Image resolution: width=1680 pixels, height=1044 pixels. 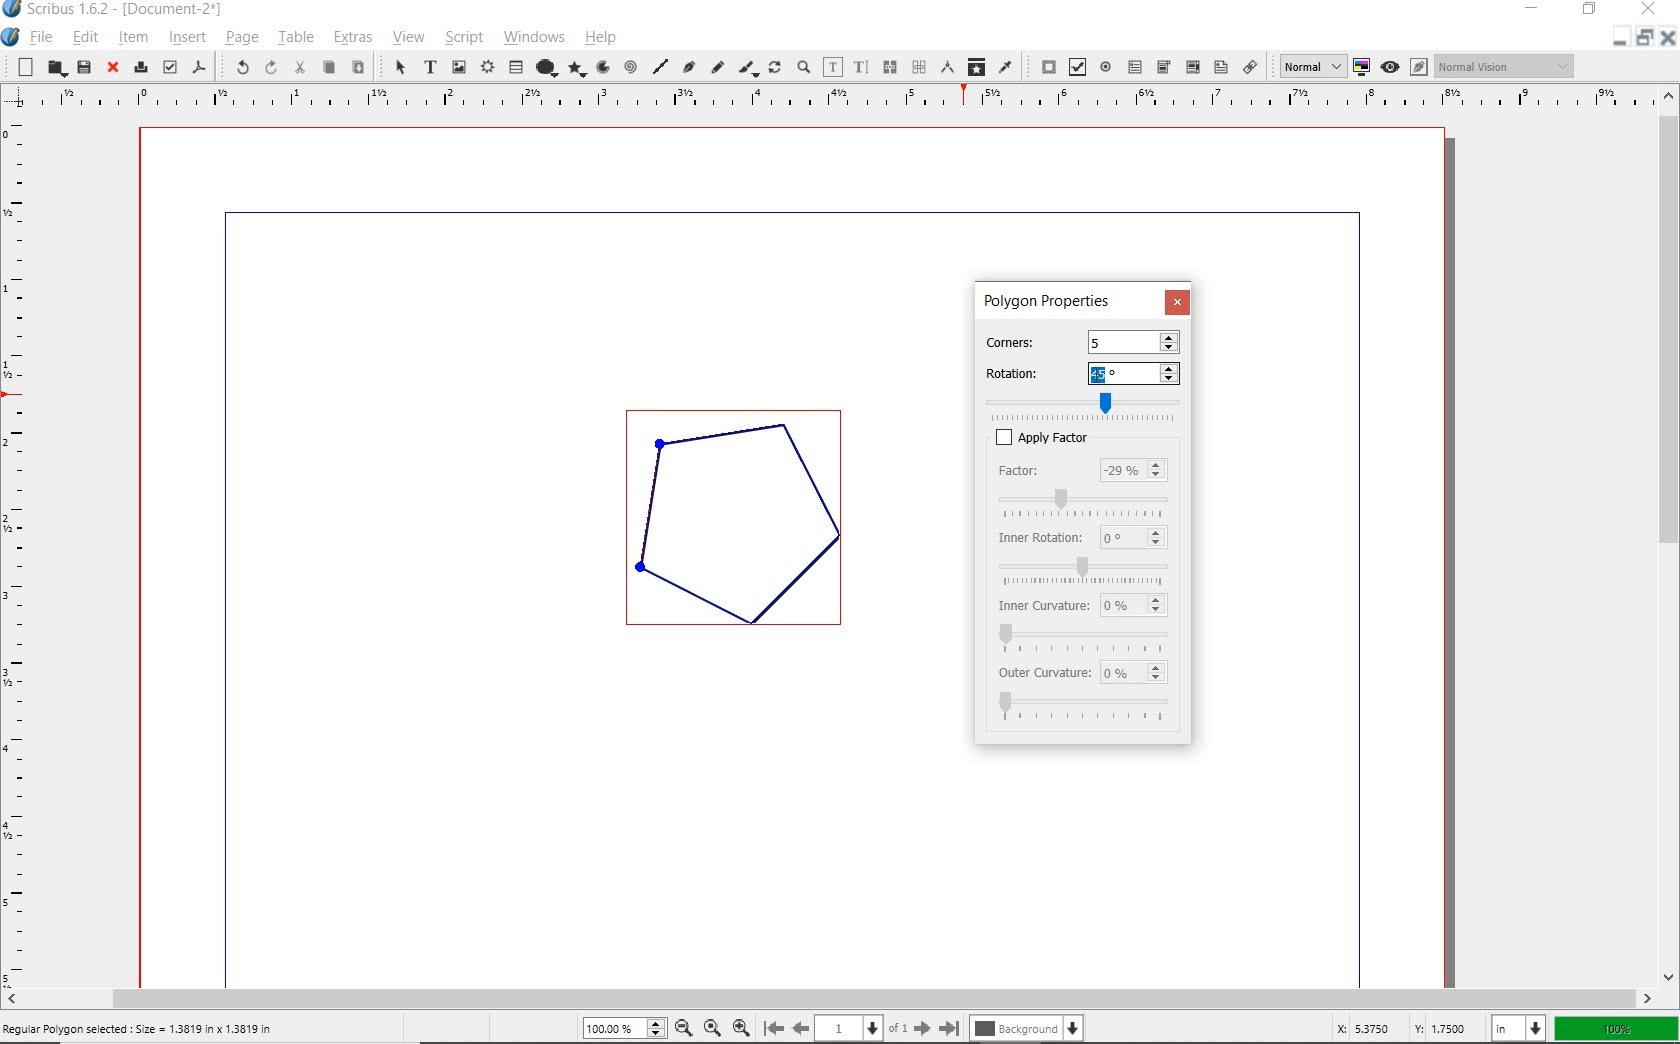 I want to click on inner curvature slider, so click(x=1084, y=636).